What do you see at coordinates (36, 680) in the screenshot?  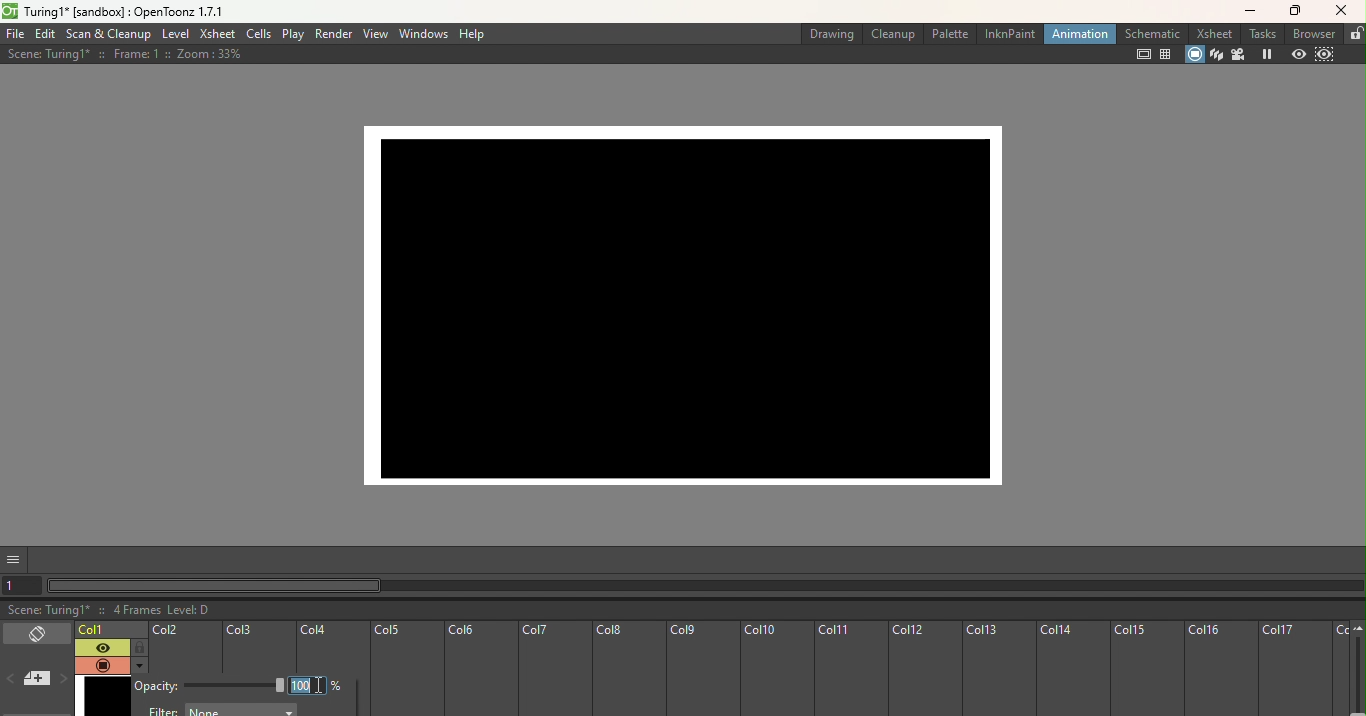 I see `Add new memo` at bounding box center [36, 680].